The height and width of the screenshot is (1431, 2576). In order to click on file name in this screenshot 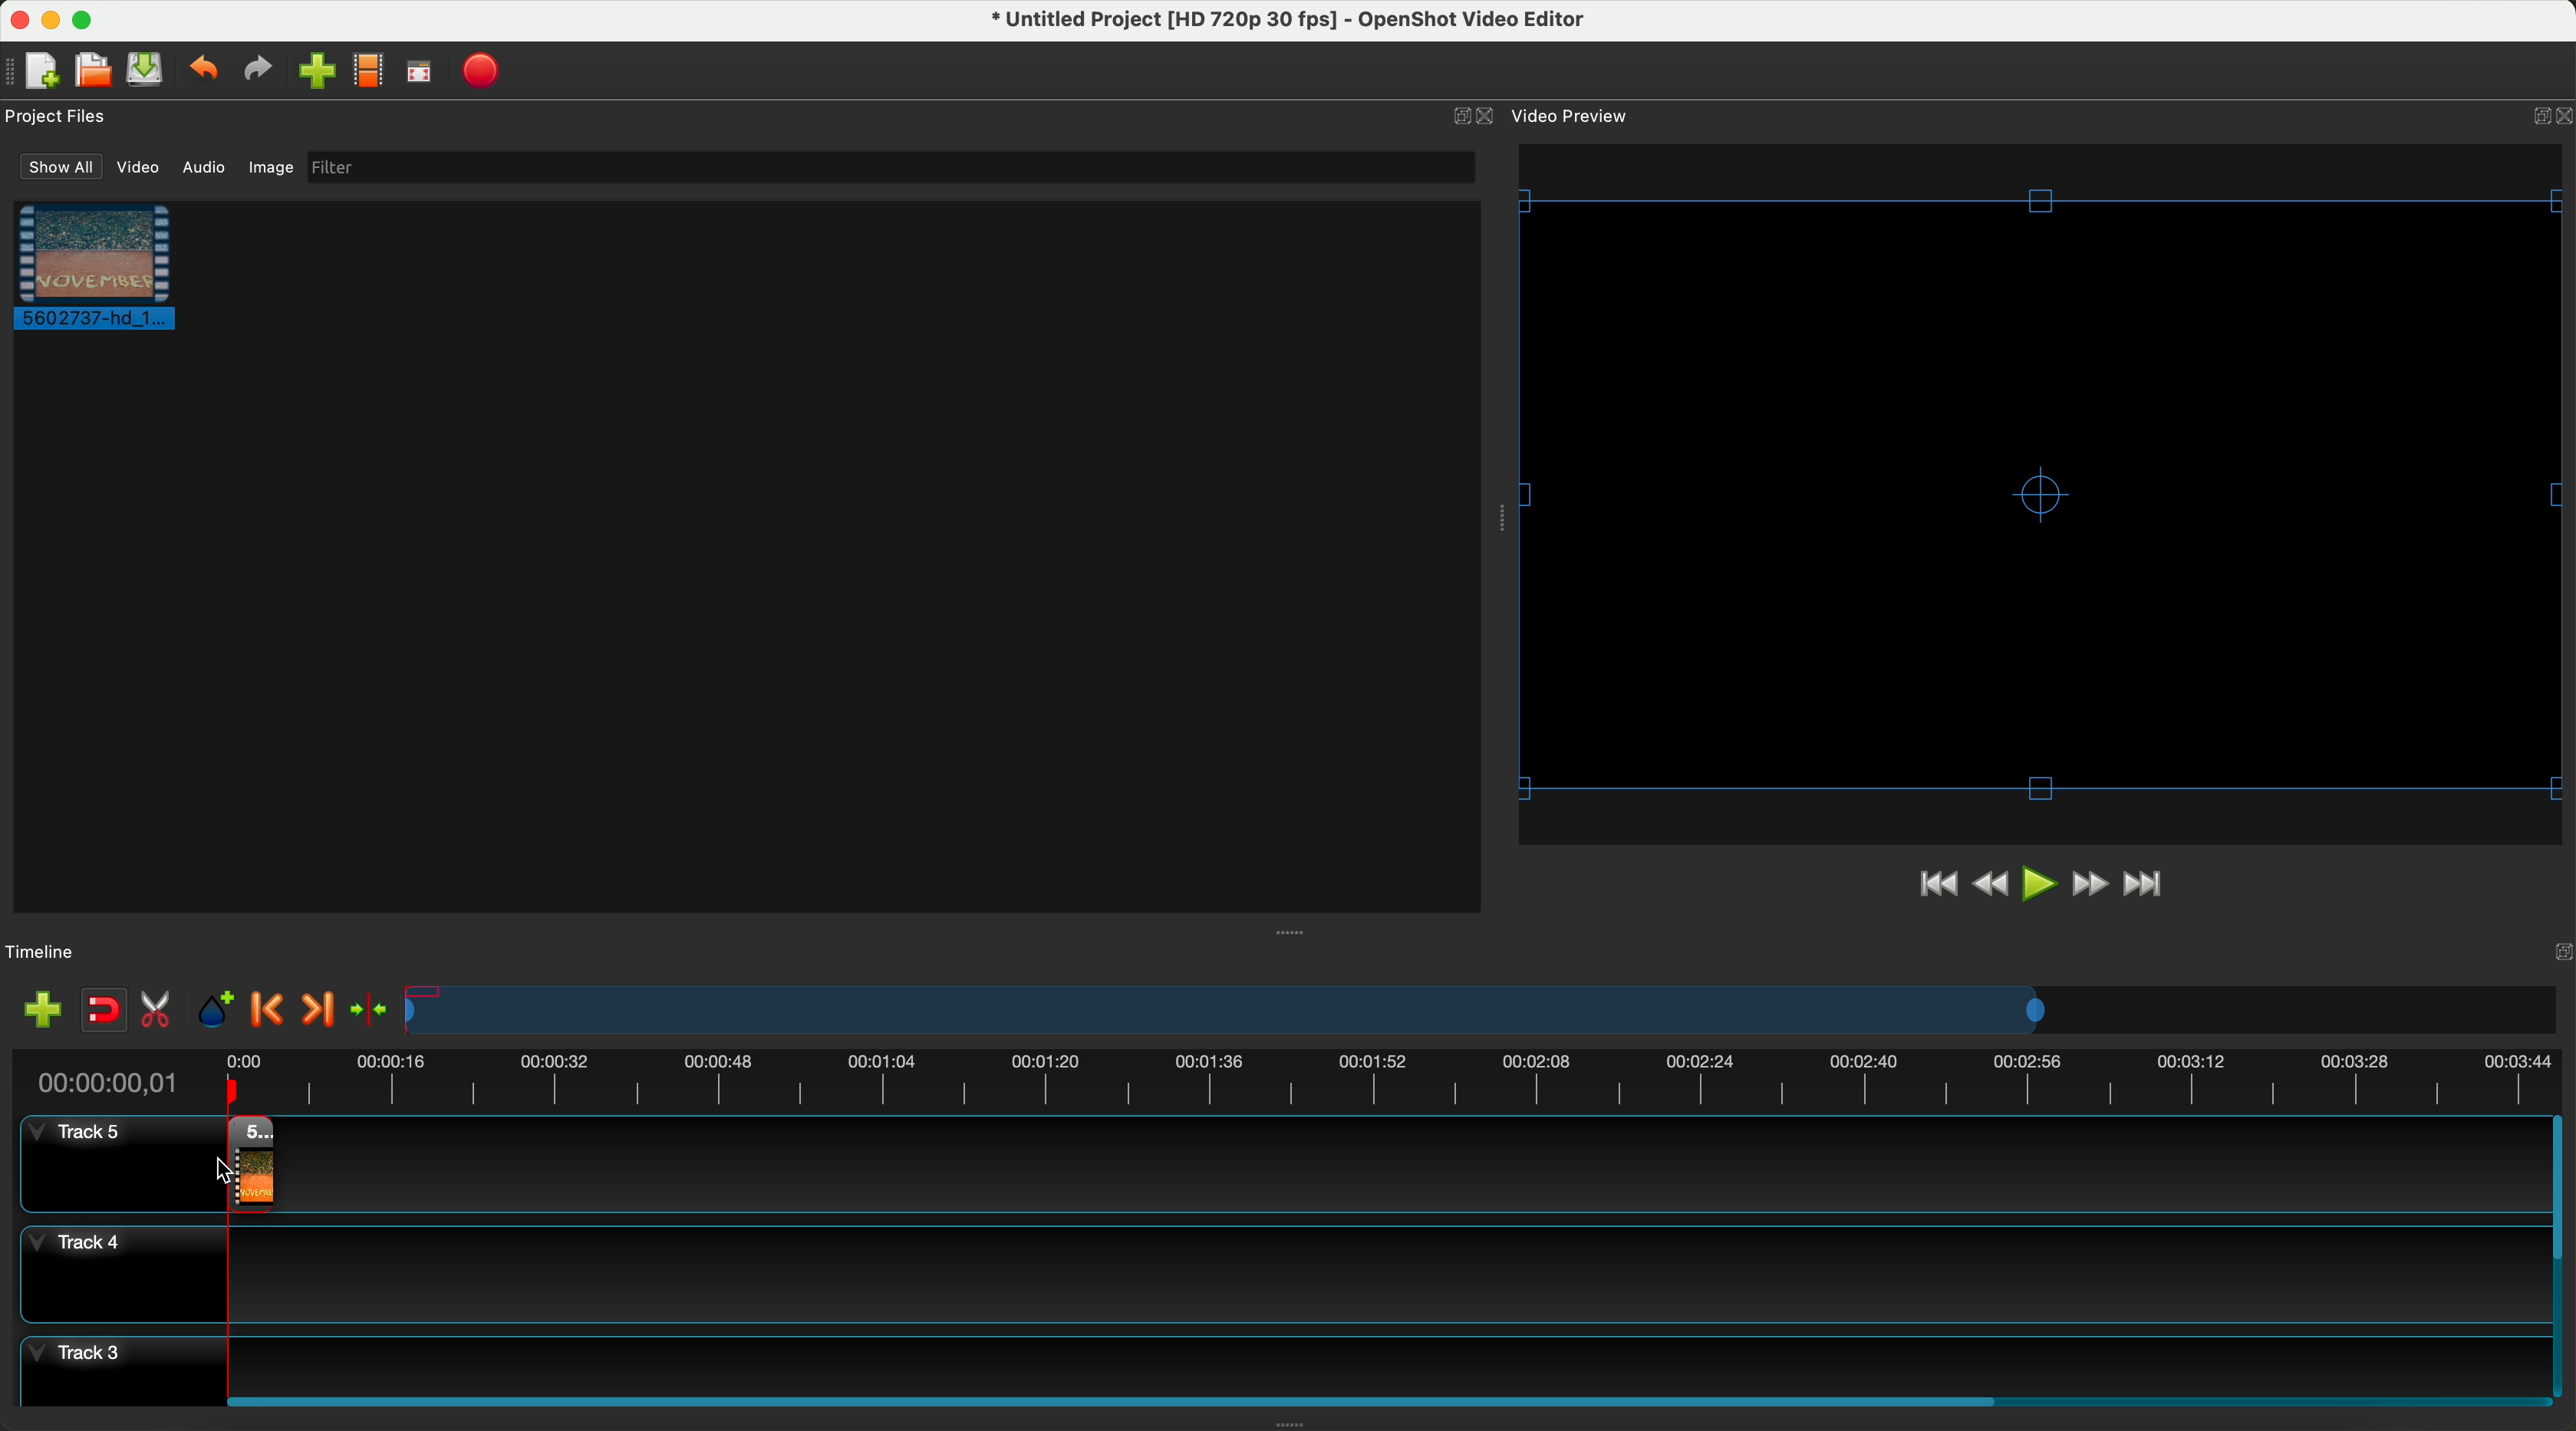, I will do `click(1297, 24)`.